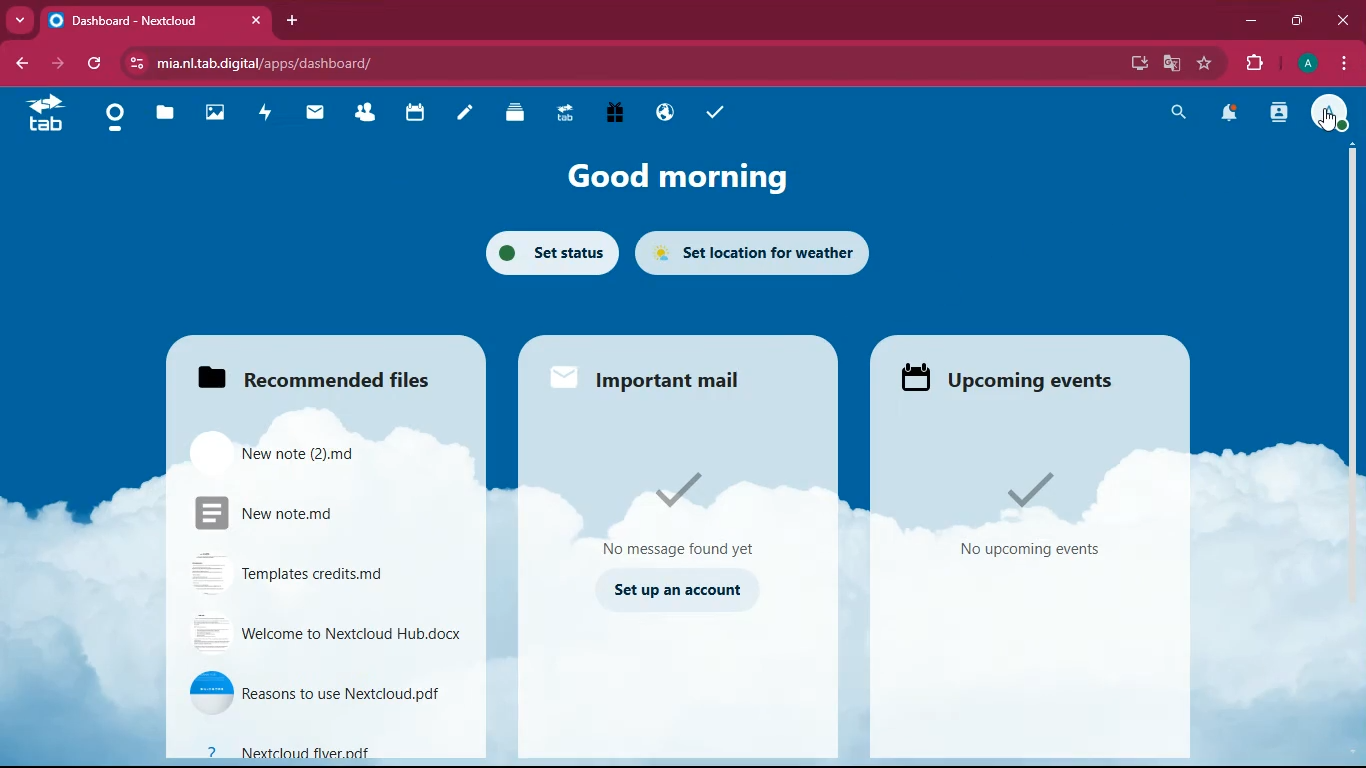 This screenshot has width=1366, height=768. I want to click on profile, so click(1335, 115).